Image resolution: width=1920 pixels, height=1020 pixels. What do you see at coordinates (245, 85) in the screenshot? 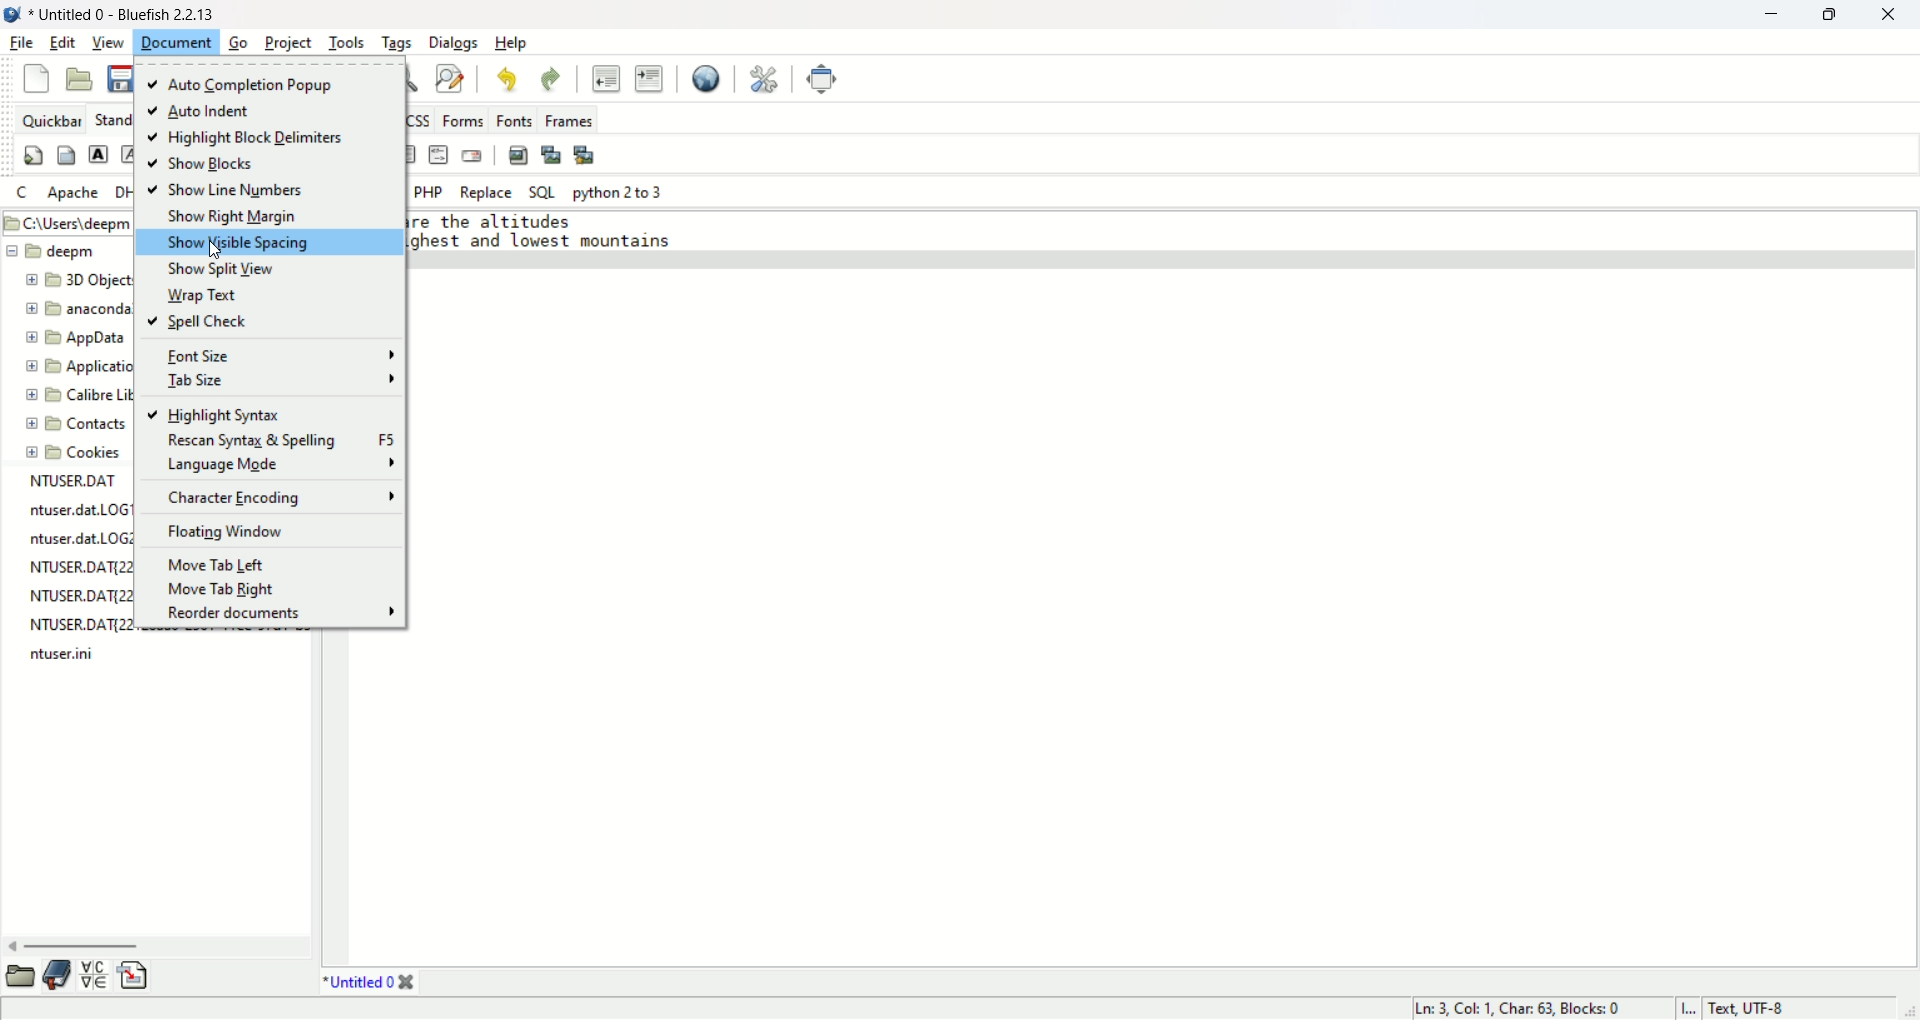
I see `auto completion popup` at bounding box center [245, 85].